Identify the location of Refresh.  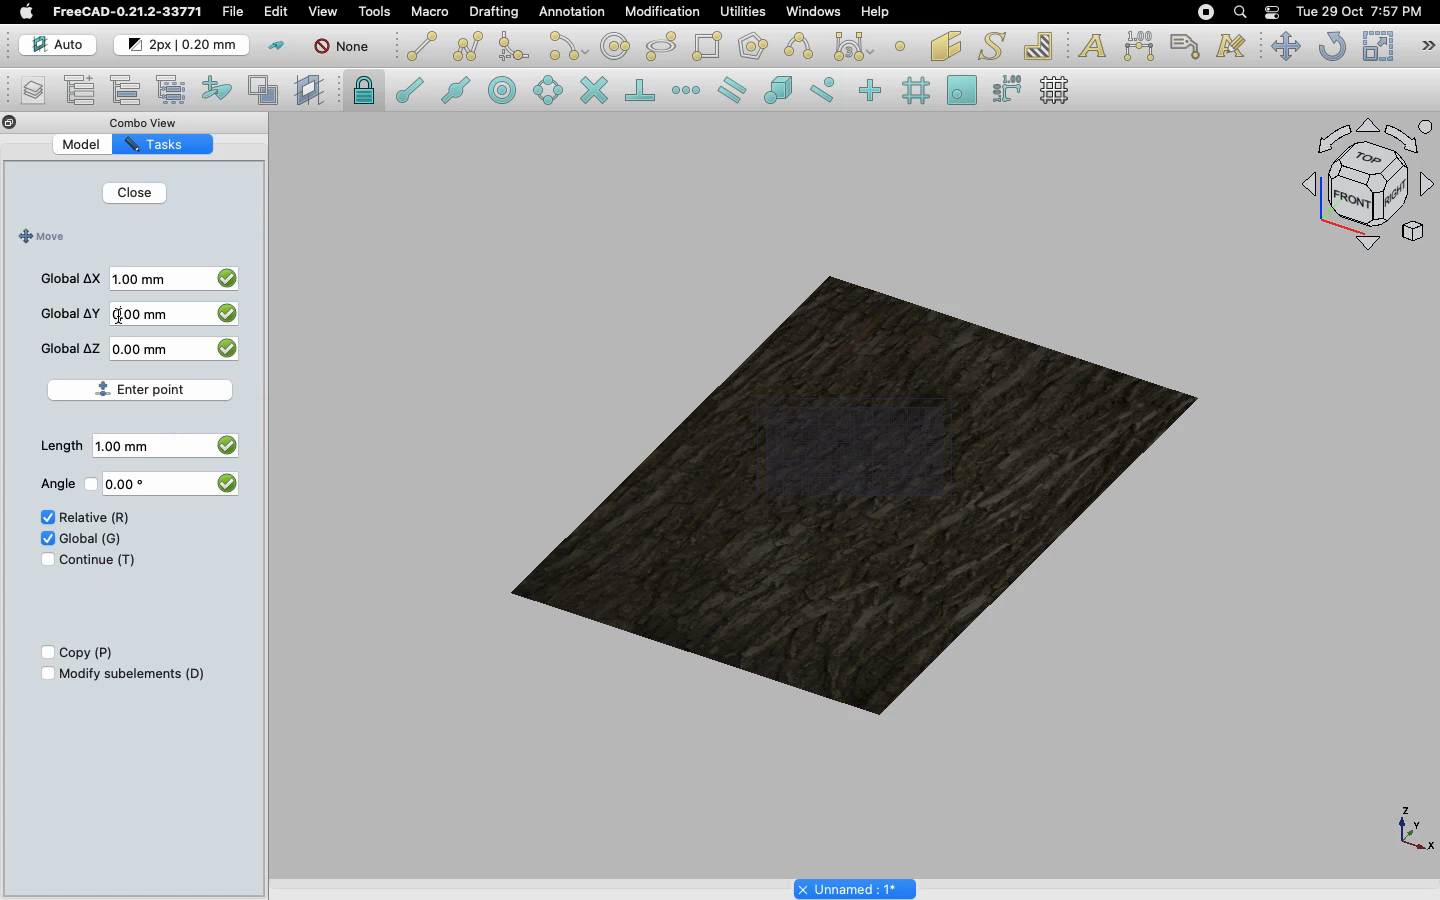
(1332, 48).